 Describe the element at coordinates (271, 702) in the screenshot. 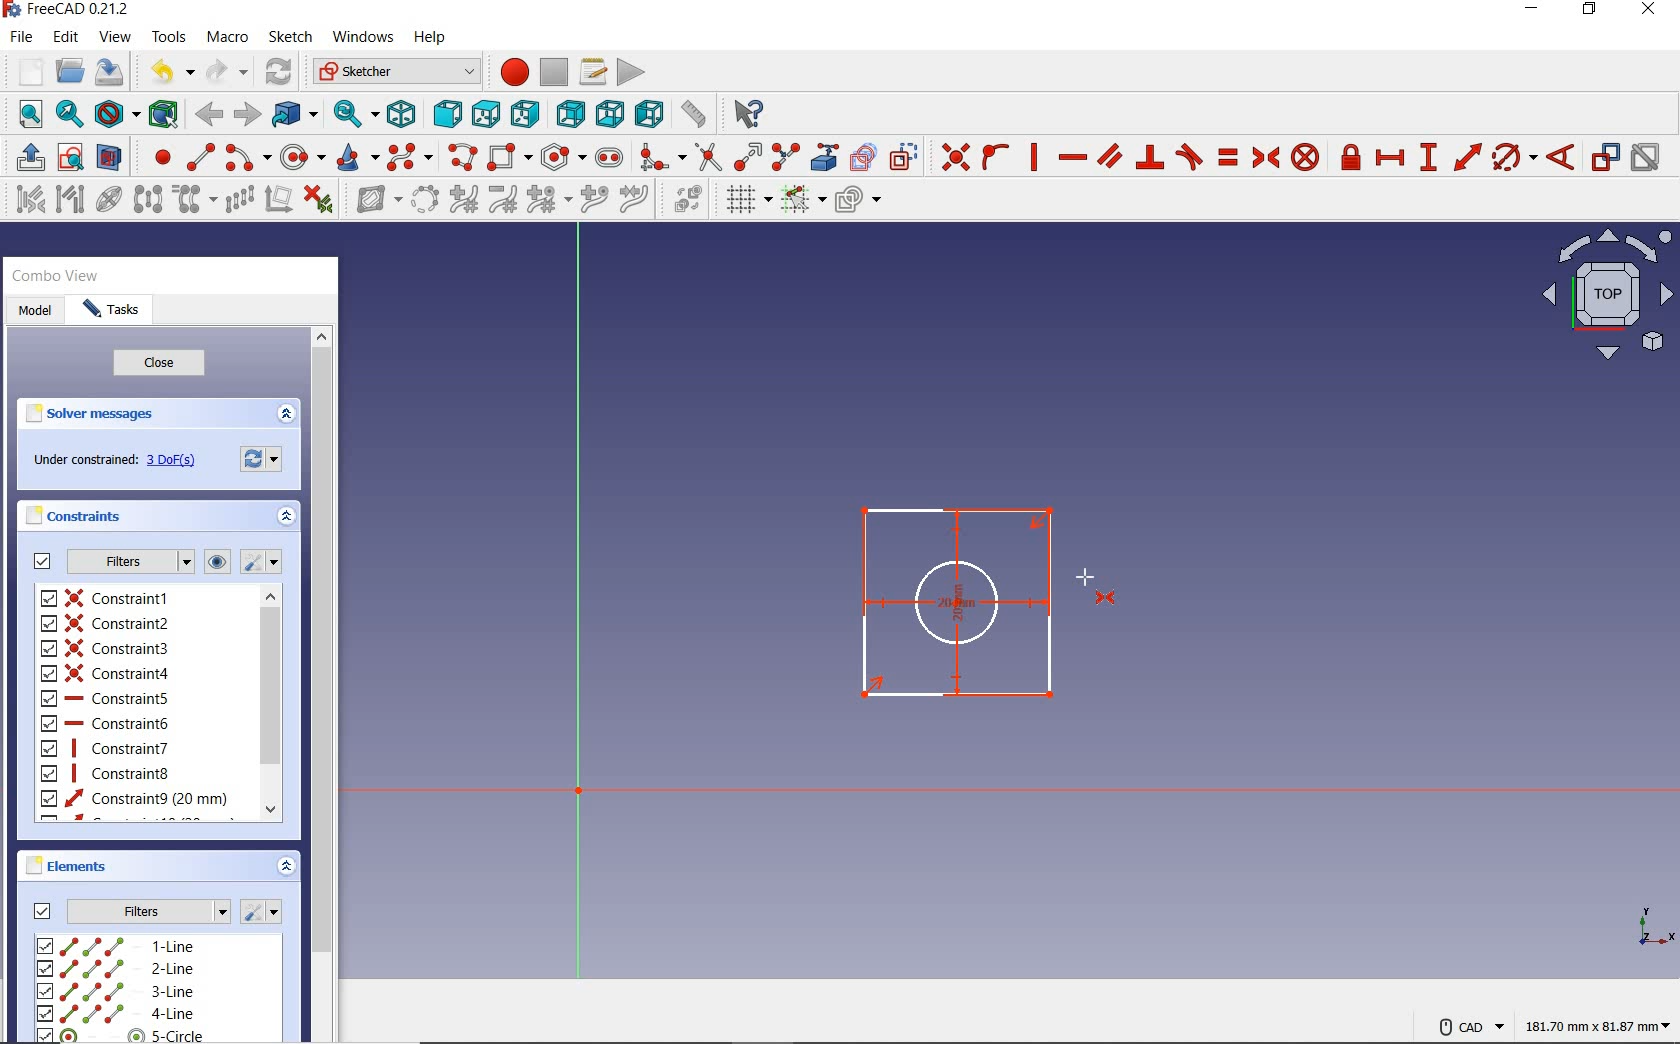

I see `scrollbar` at that location.